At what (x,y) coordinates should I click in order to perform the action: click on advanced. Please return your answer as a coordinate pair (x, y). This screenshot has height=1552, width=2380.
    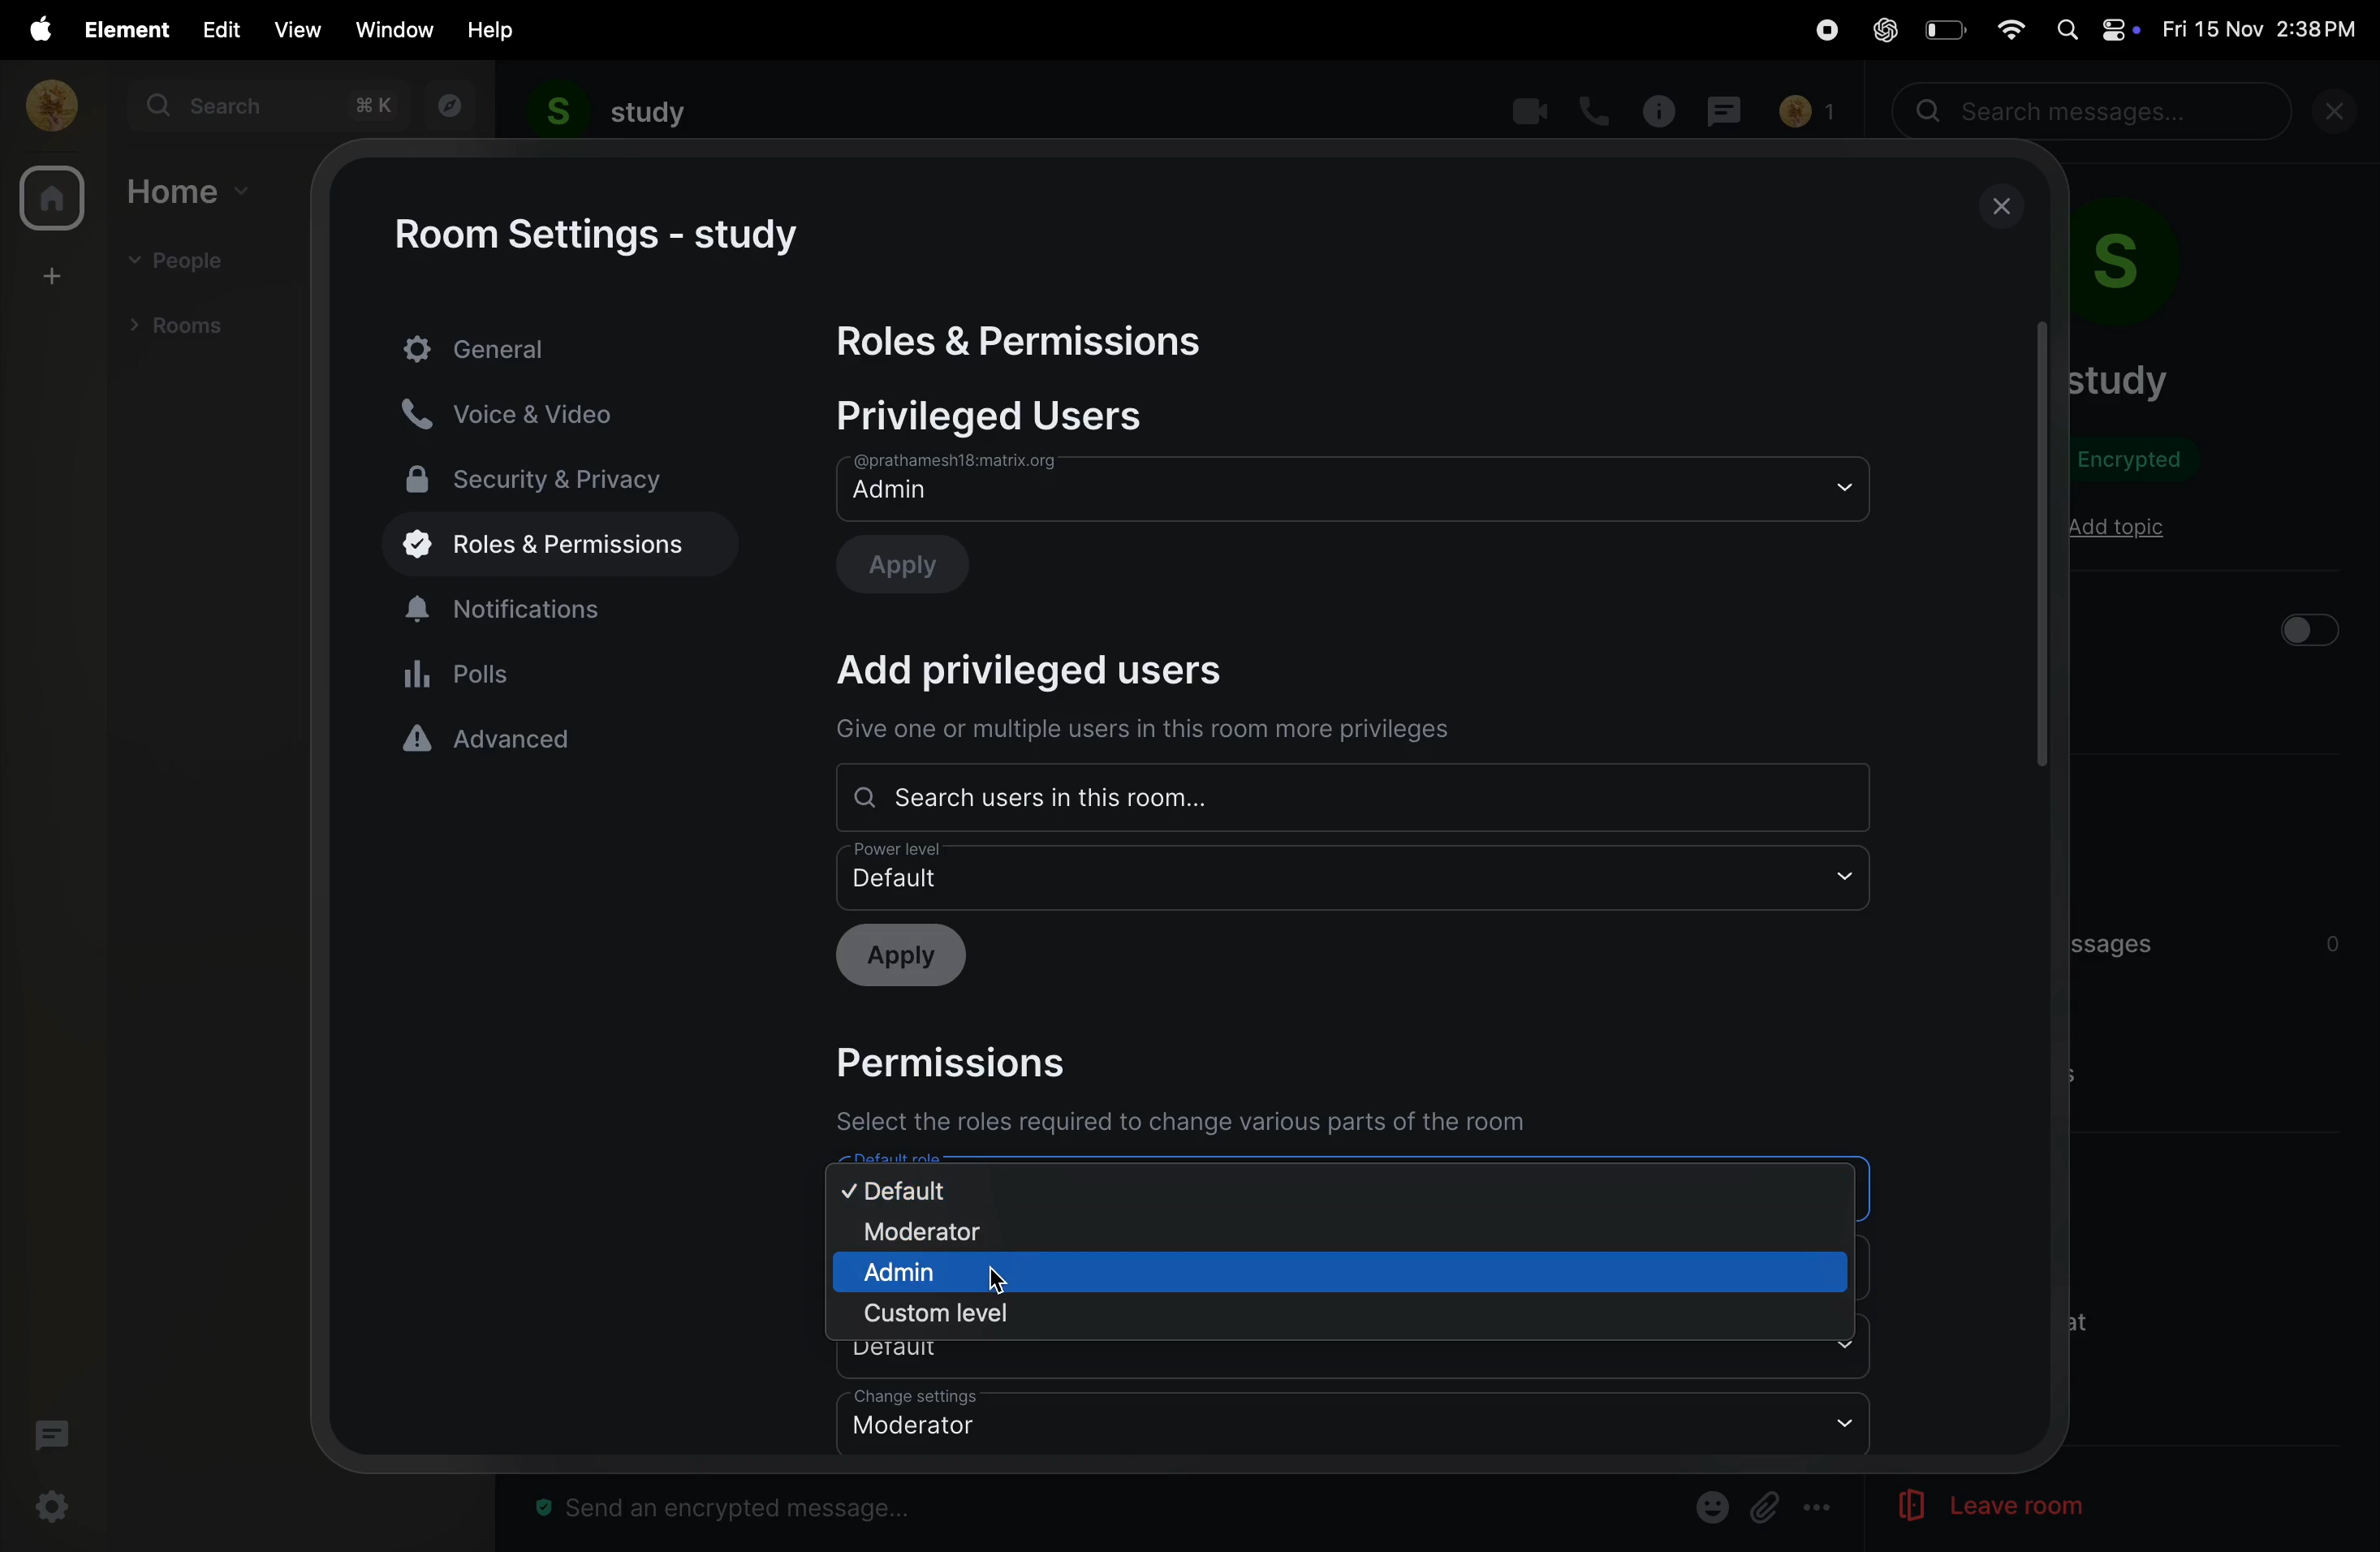
    Looking at the image, I should click on (560, 739).